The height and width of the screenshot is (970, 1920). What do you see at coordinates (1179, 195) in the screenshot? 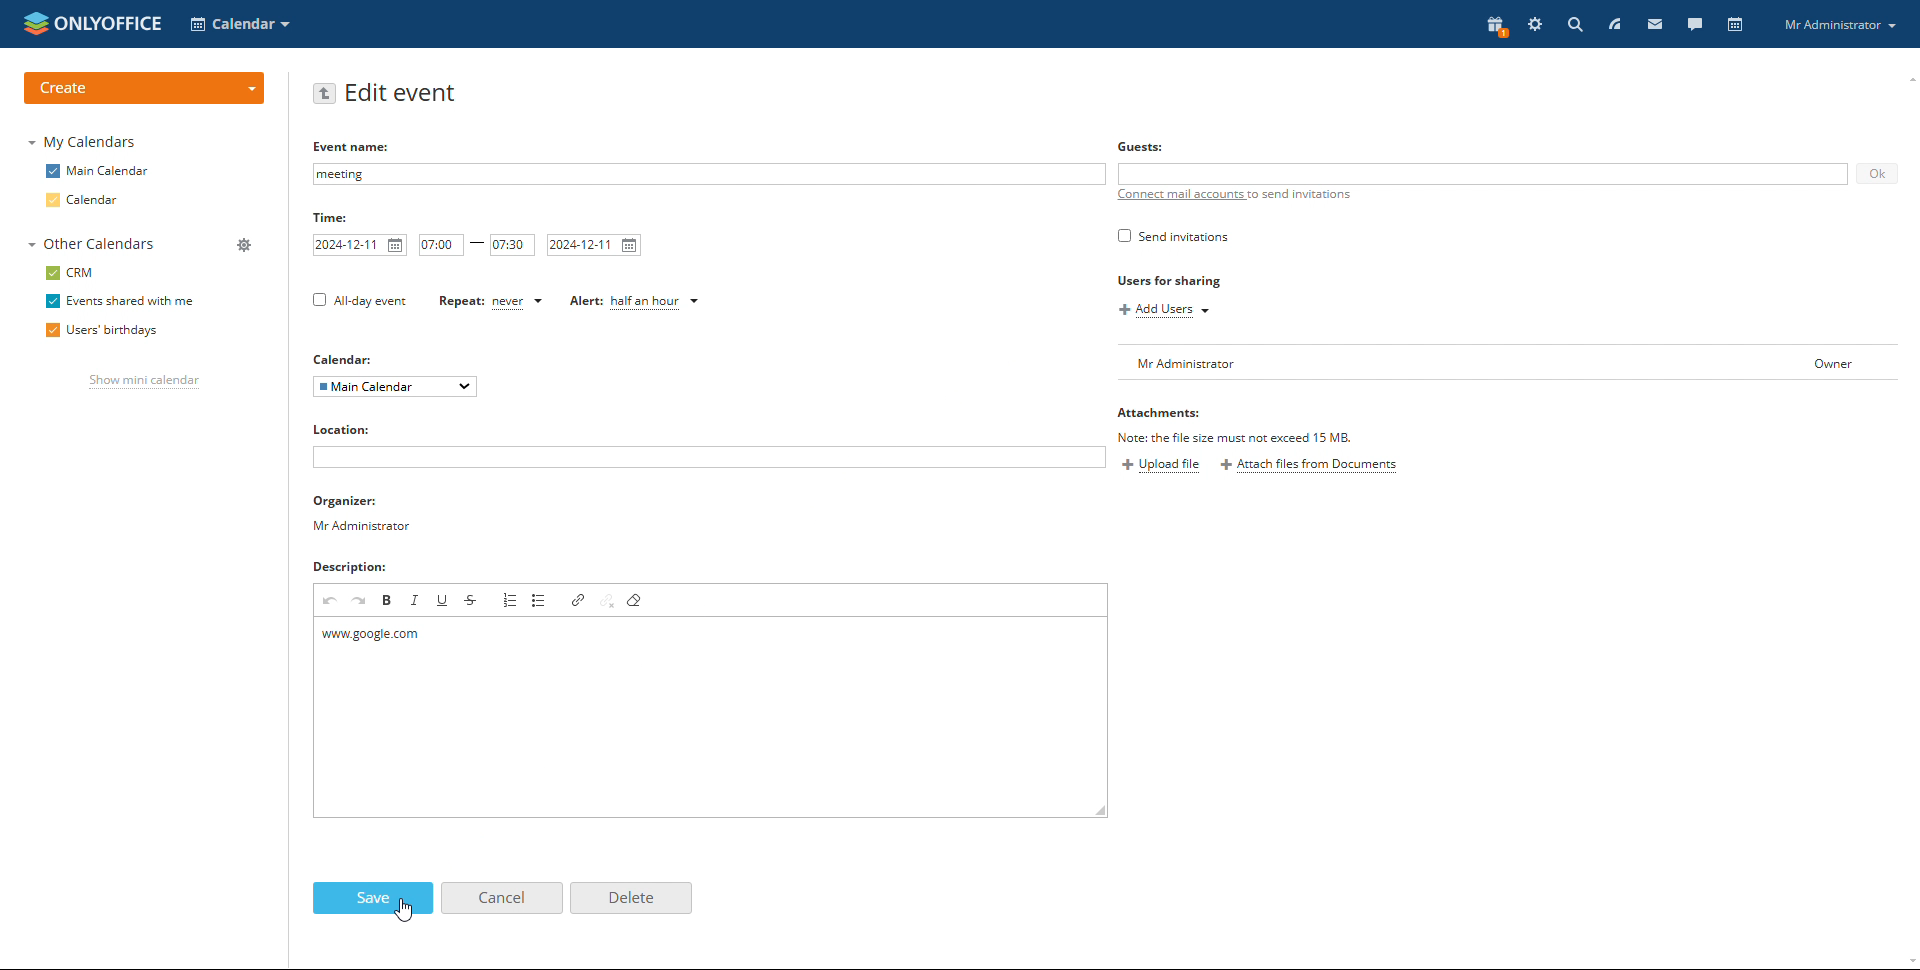
I see `connect mail accounts` at bounding box center [1179, 195].